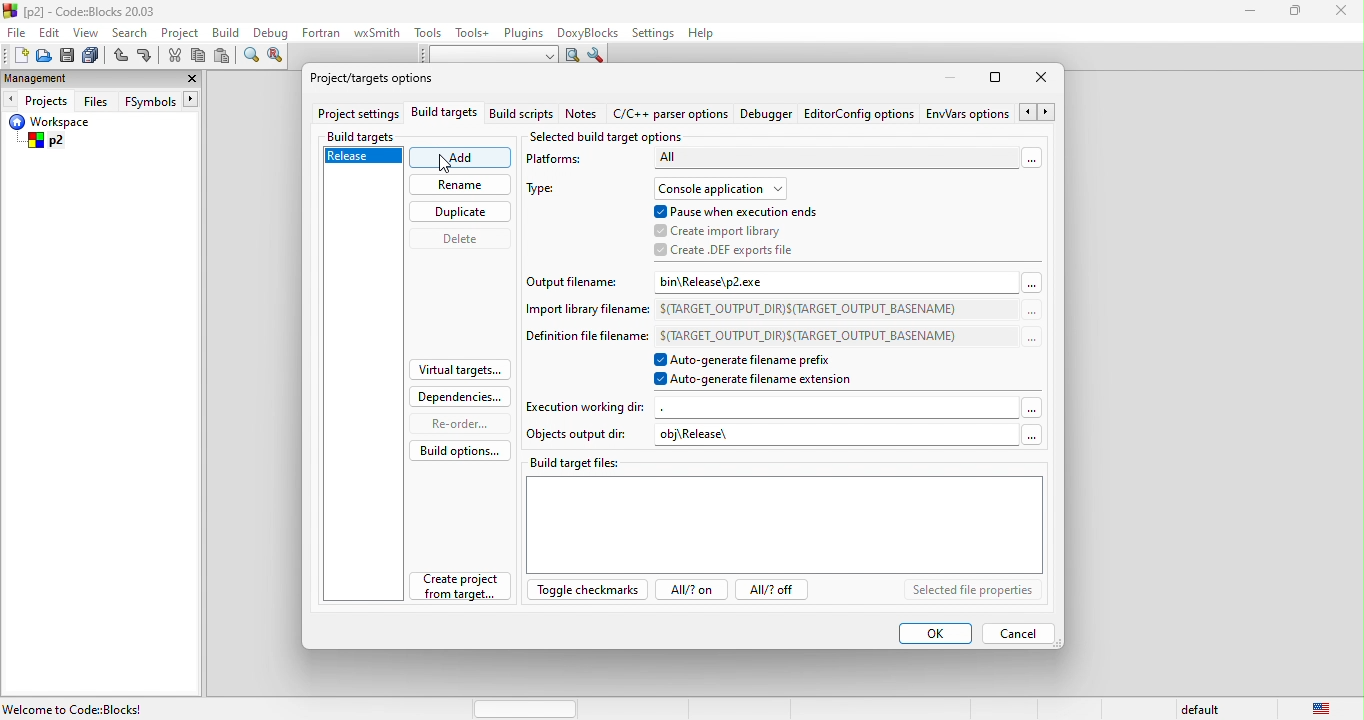  I want to click on projects, so click(37, 99).